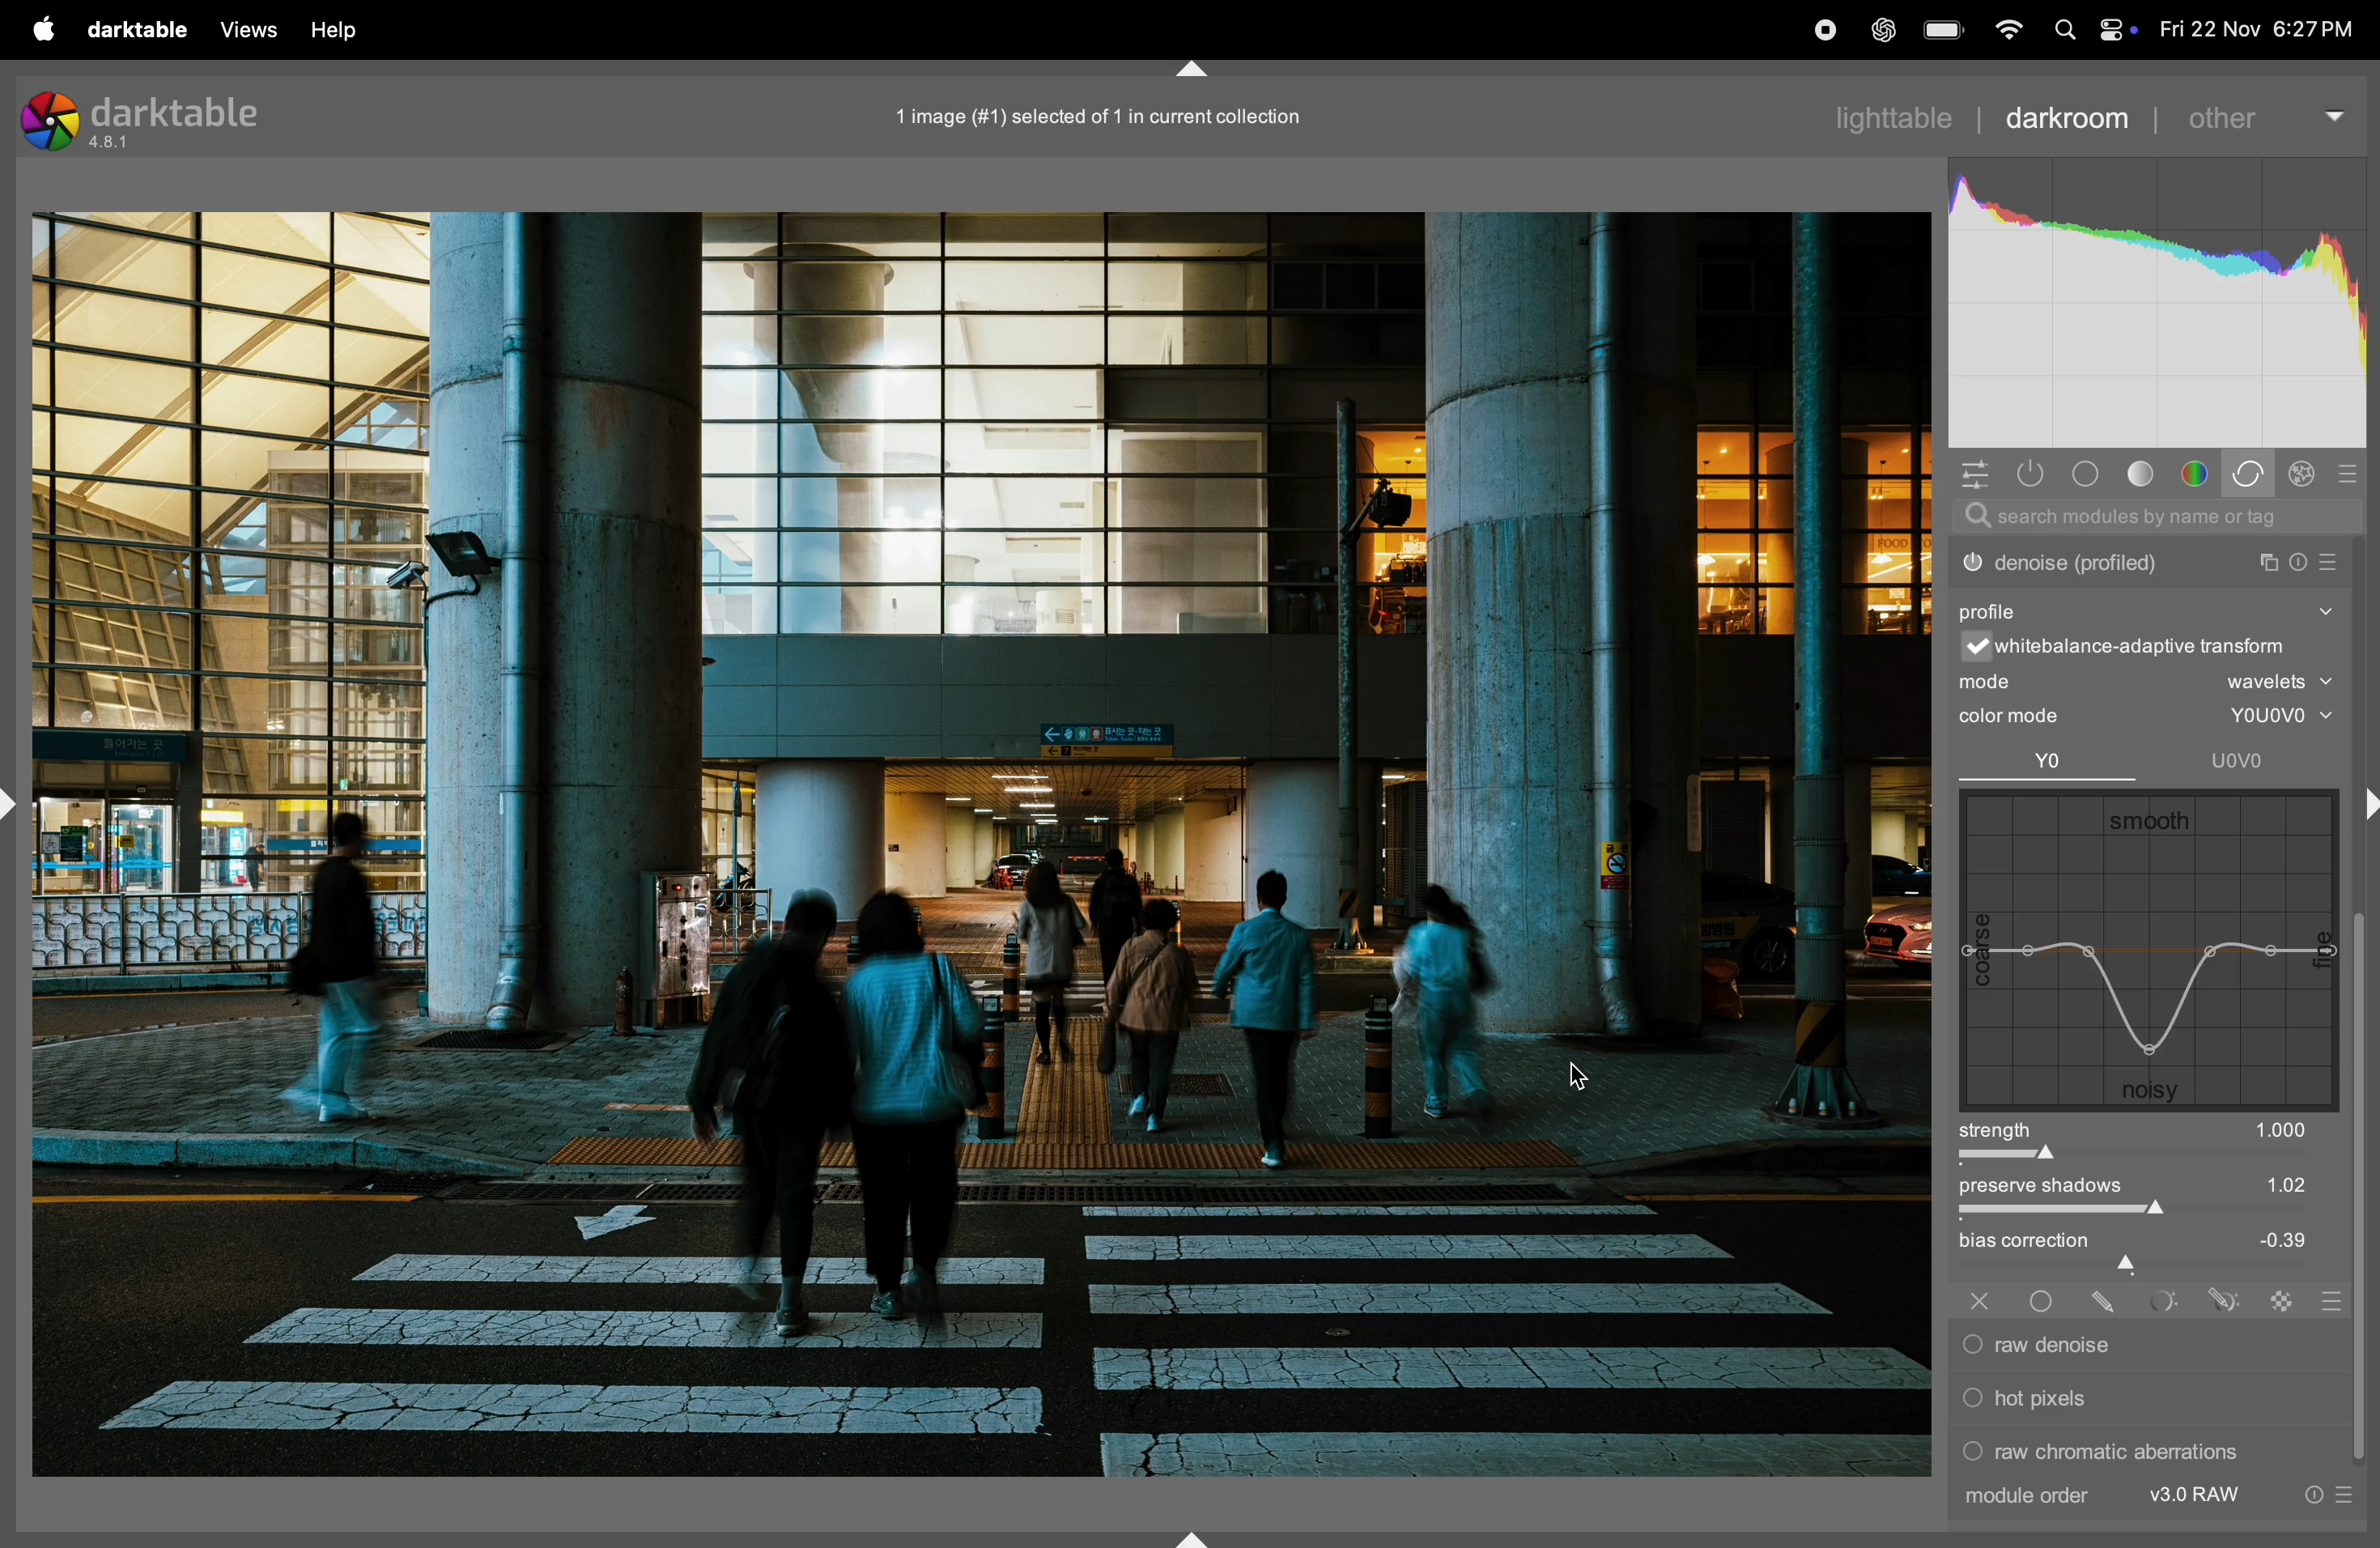  What do you see at coordinates (1943, 31) in the screenshot?
I see `battery` at bounding box center [1943, 31].